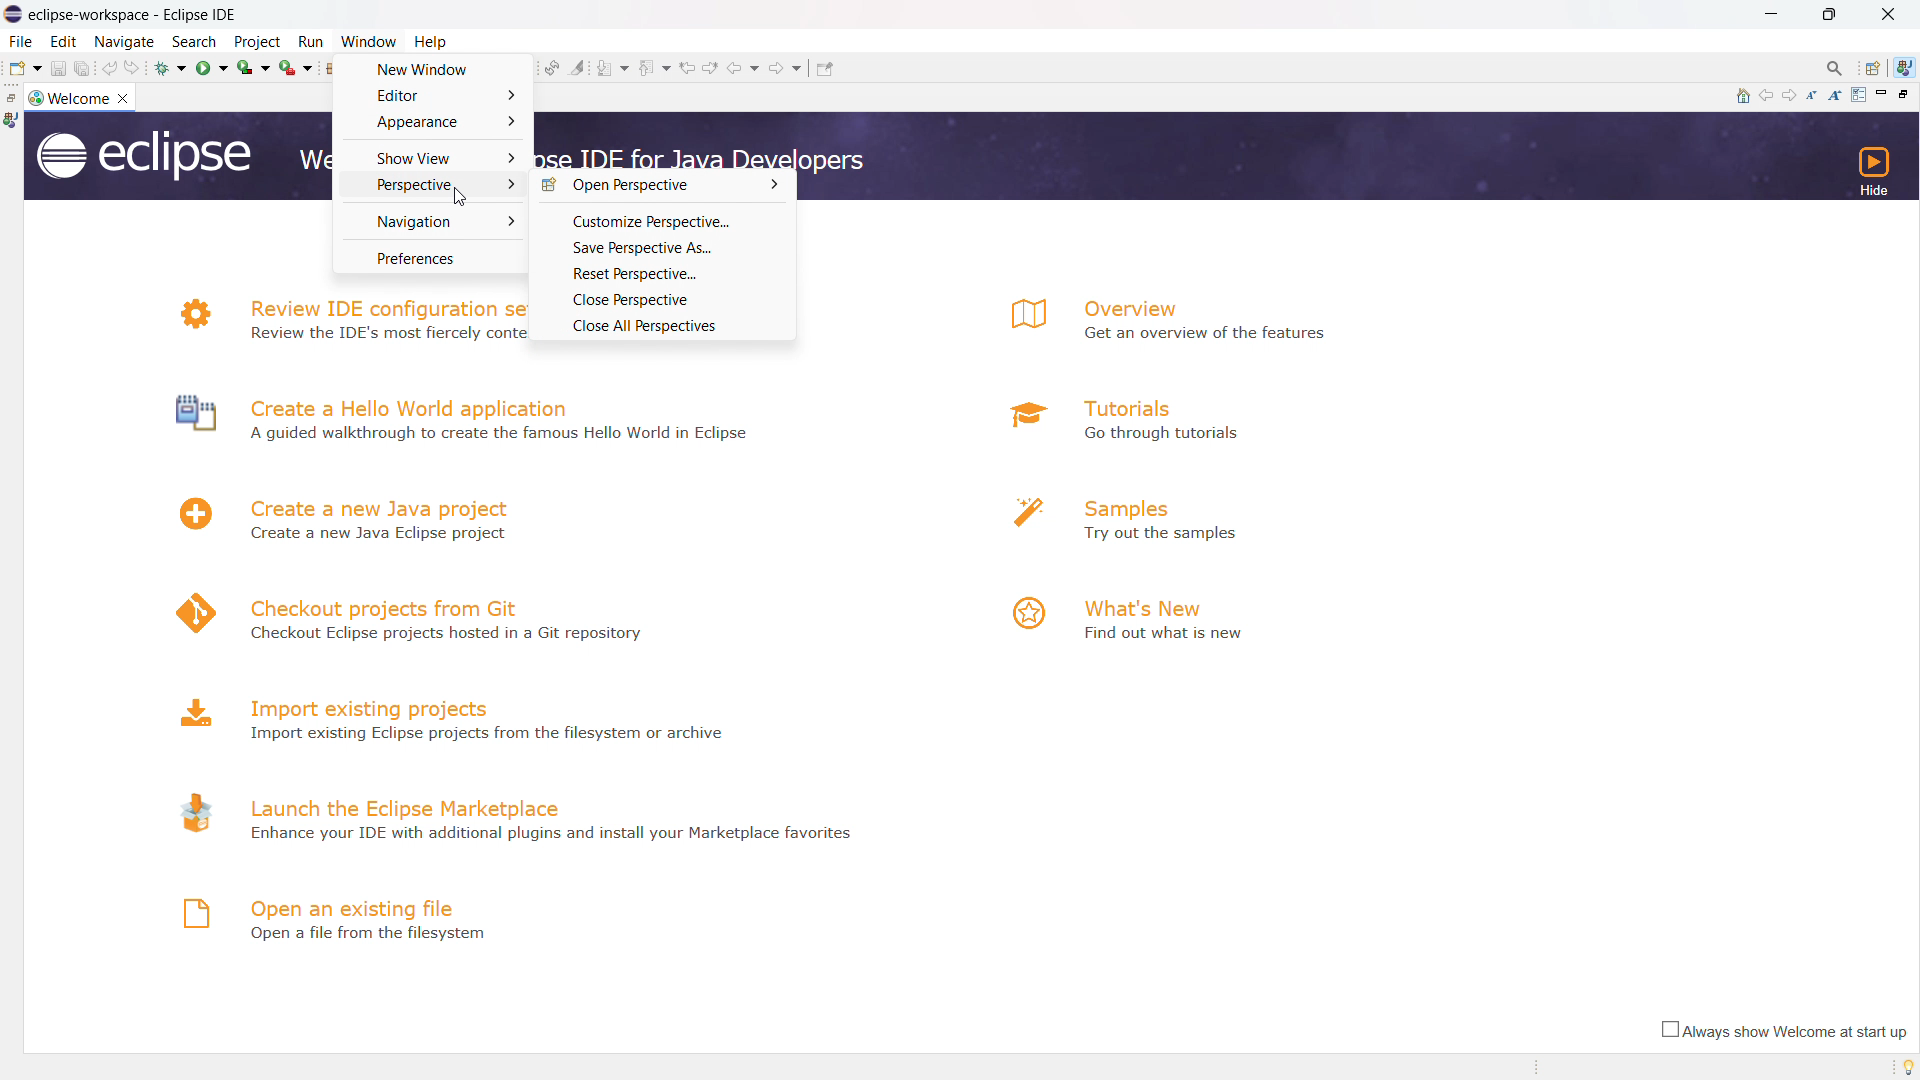 The image size is (1920, 1080). I want to click on customize perspective, so click(660, 221).